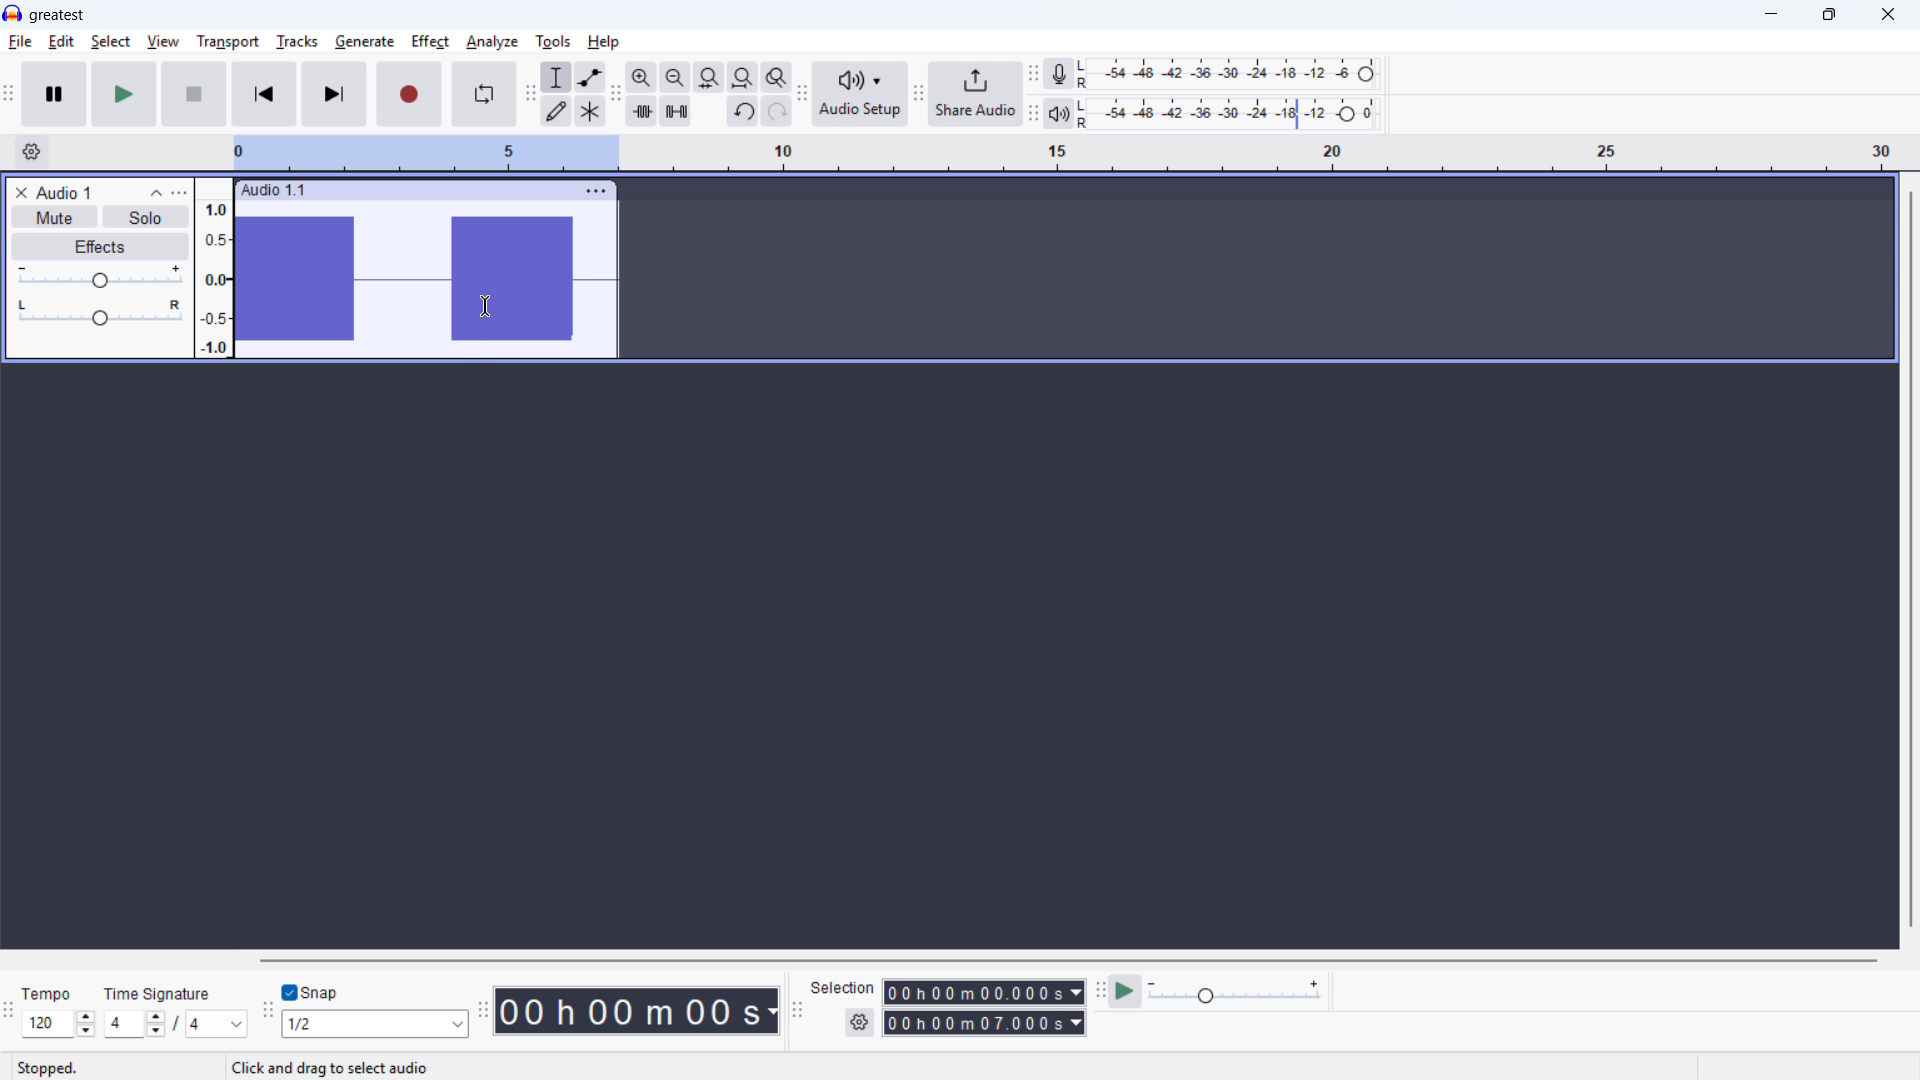 The width and height of the screenshot is (1920, 1080). Describe the element at coordinates (164, 43) in the screenshot. I see `view` at that location.